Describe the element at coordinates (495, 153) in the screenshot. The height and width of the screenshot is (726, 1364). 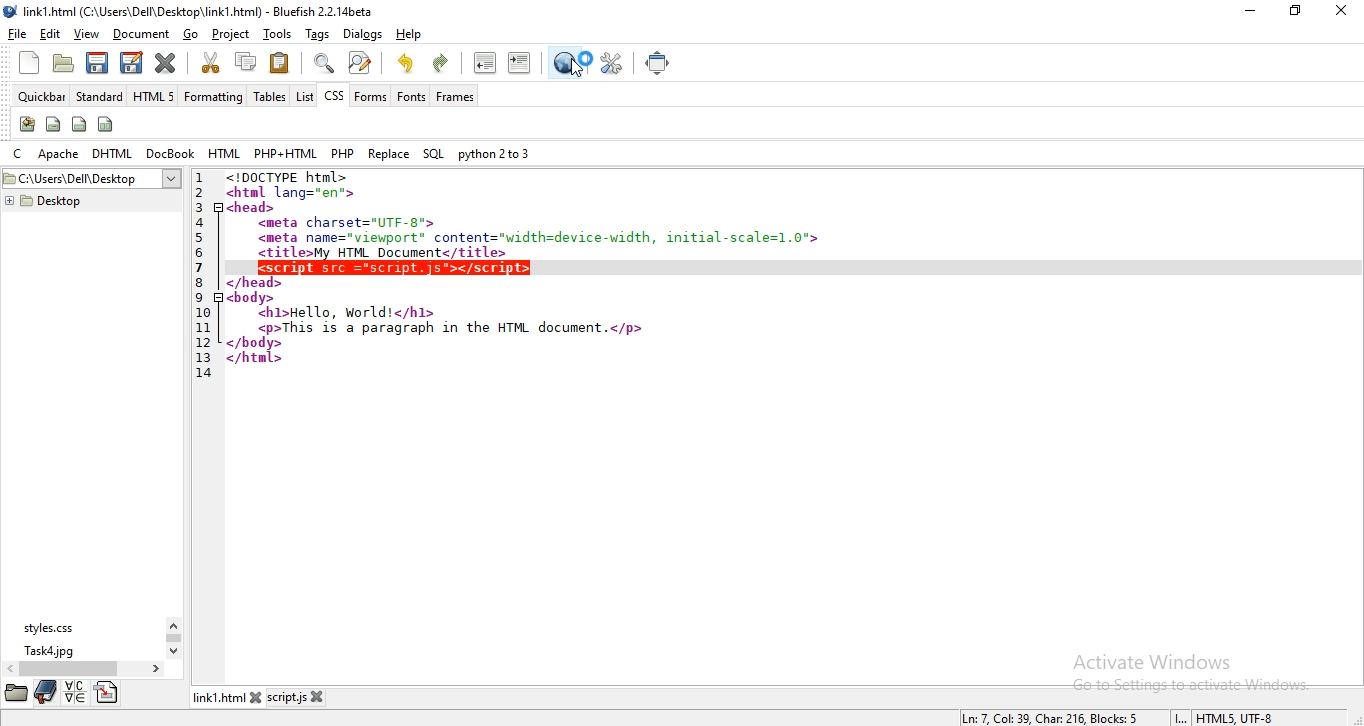
I see `python 2 to 3` at that location.